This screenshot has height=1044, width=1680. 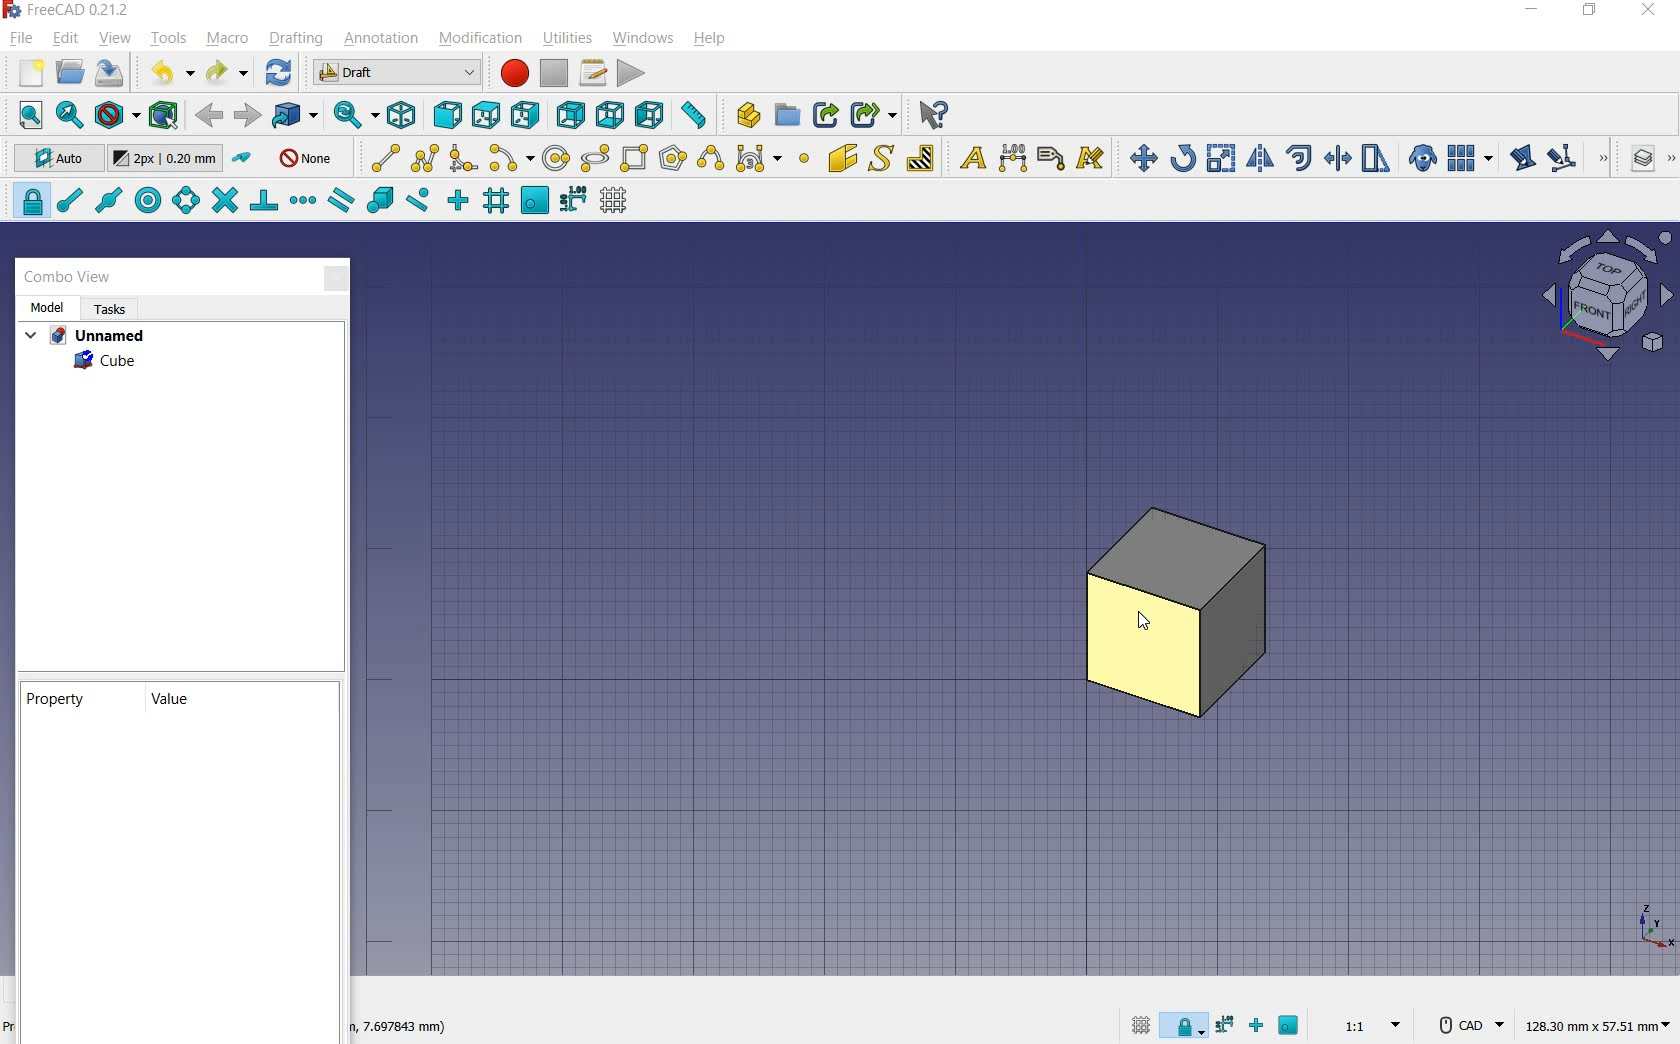 I want to click on bottom, so click(x=610, y=113).